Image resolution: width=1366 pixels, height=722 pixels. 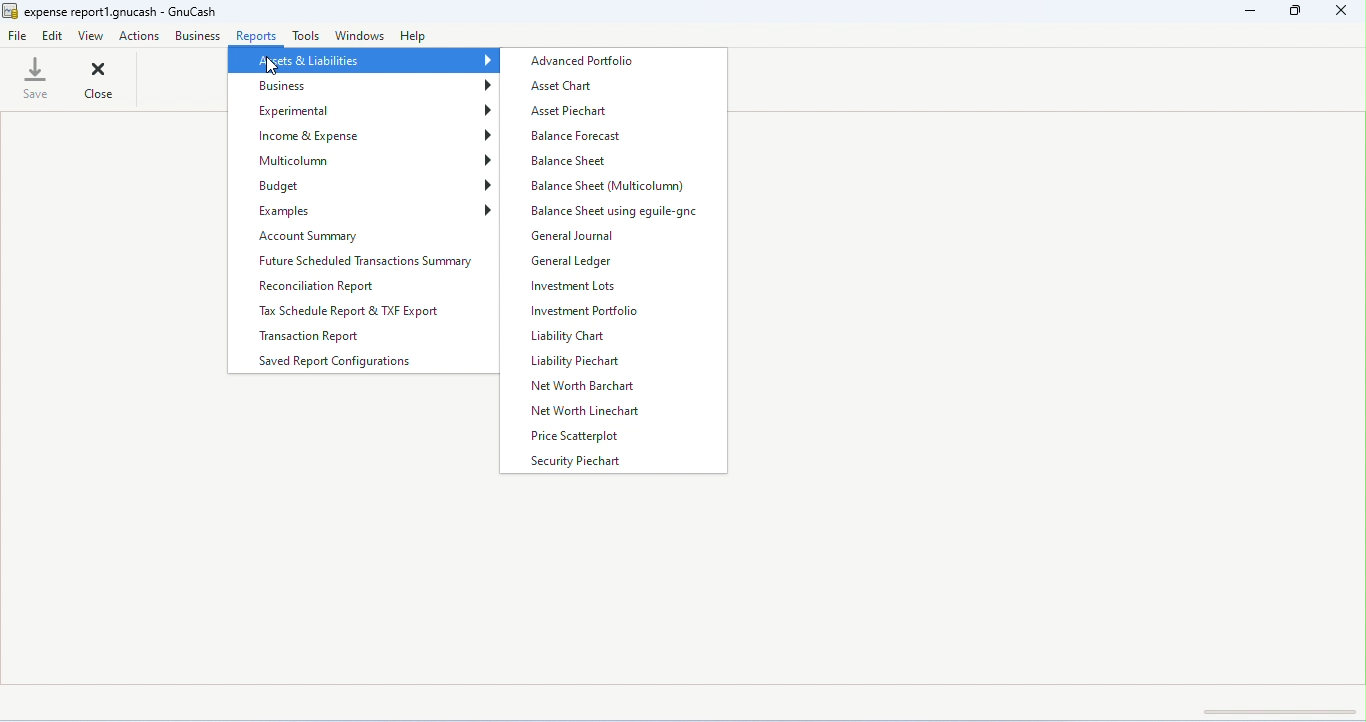 What do you see at coordinates (1292, 11) in the screenshot?
I see `maximize` at bounding box center [1292, 11].